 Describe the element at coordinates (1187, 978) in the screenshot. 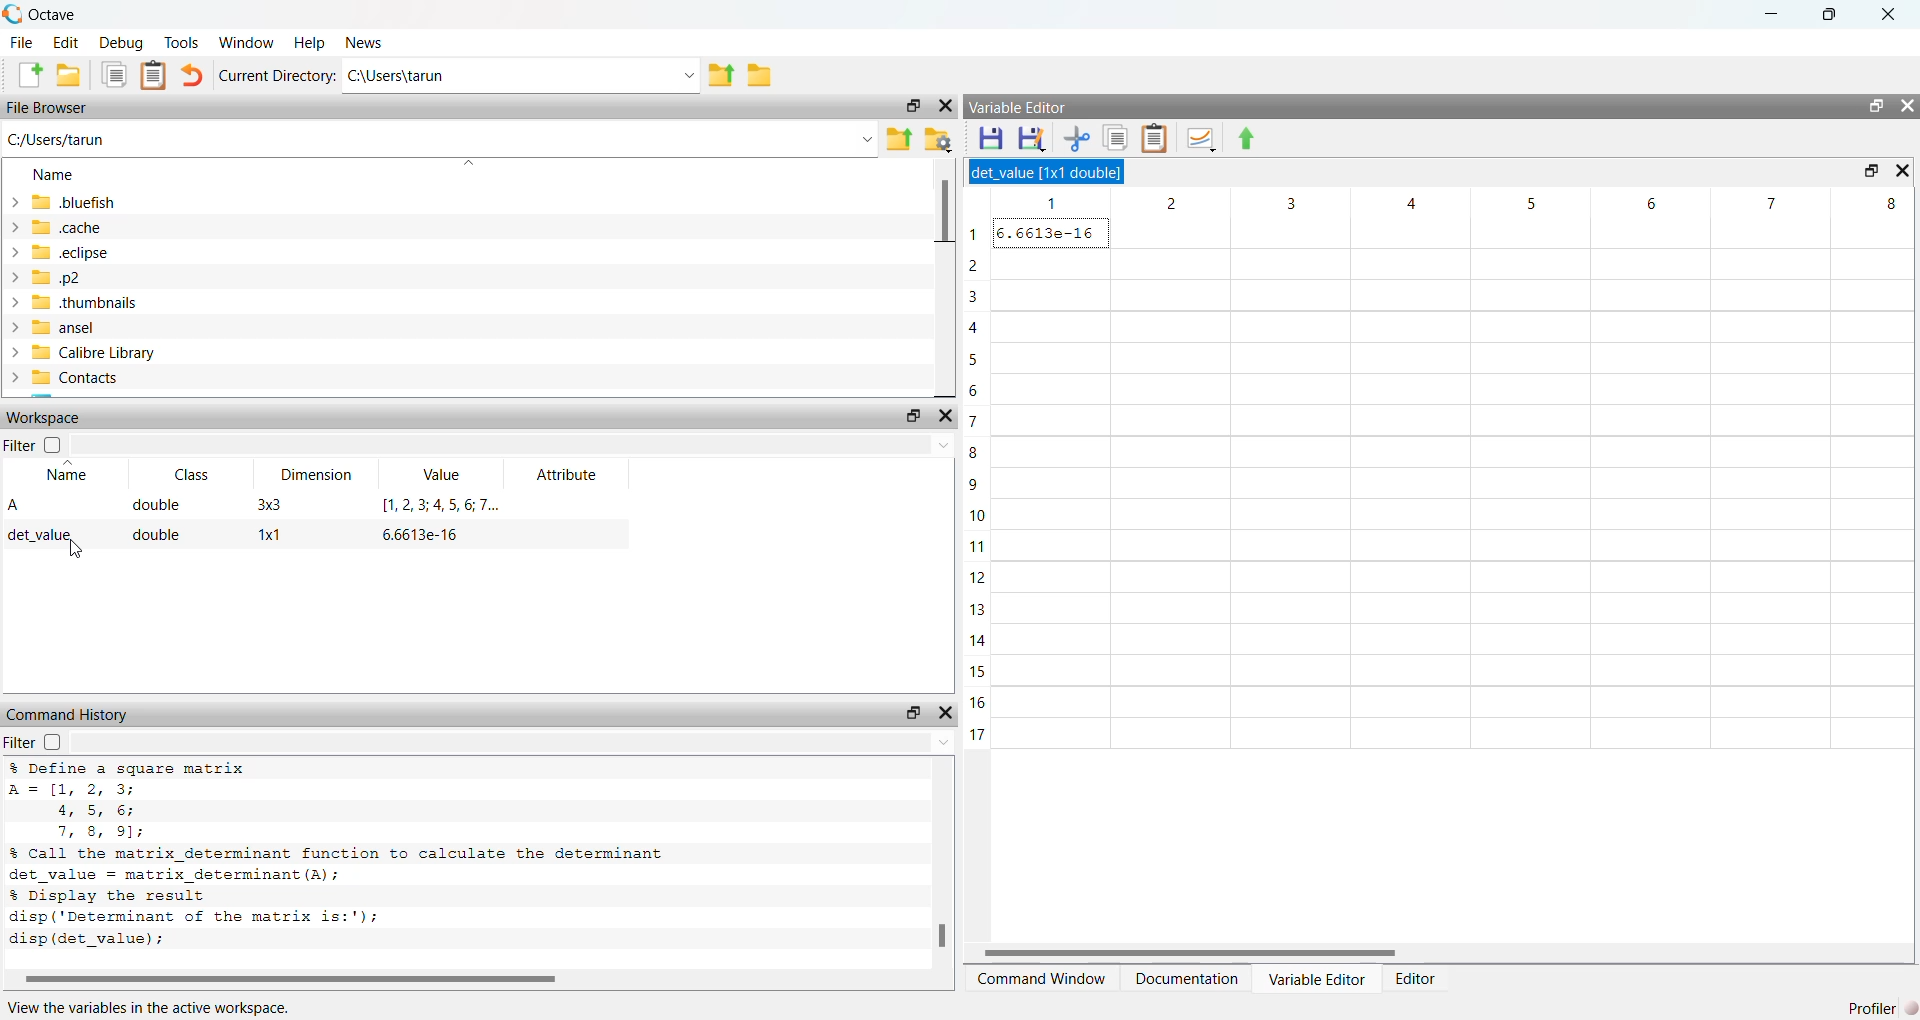

I see `Documentation` at that location.